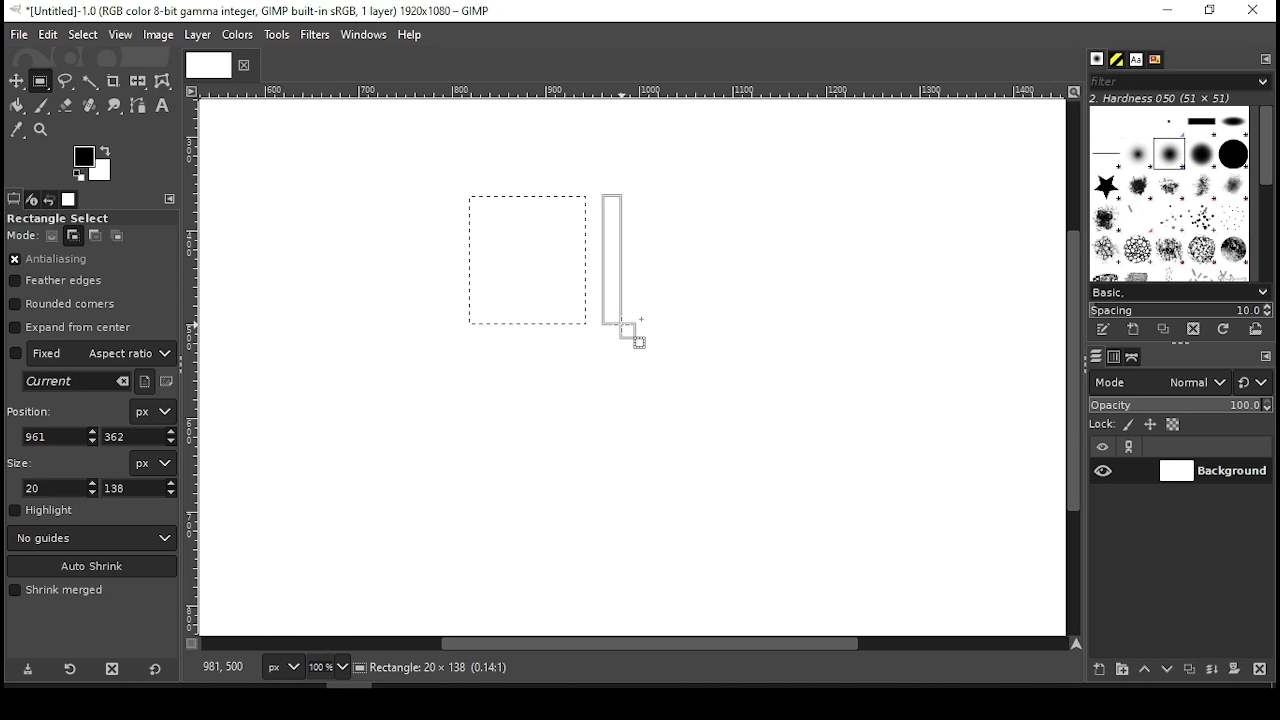 This screenshot has width=1280, height=720. I want to click on free selection tool, so click(68, 82).